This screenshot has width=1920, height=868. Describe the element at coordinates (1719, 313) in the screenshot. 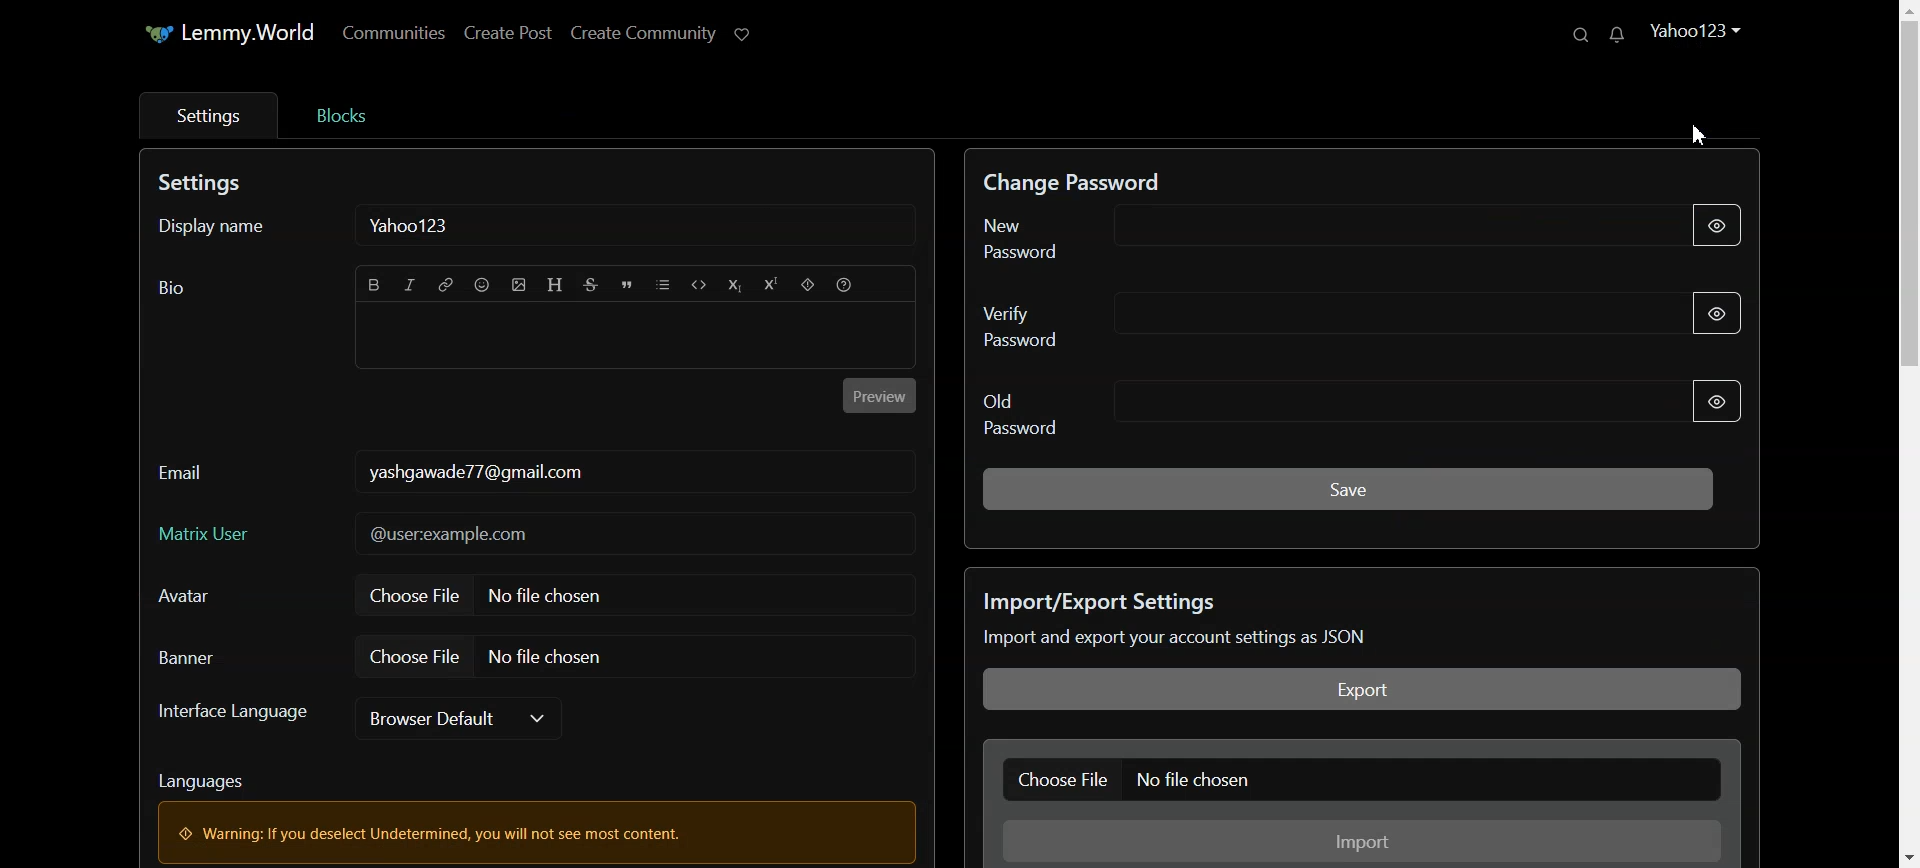

I see `Show Password` at that location.